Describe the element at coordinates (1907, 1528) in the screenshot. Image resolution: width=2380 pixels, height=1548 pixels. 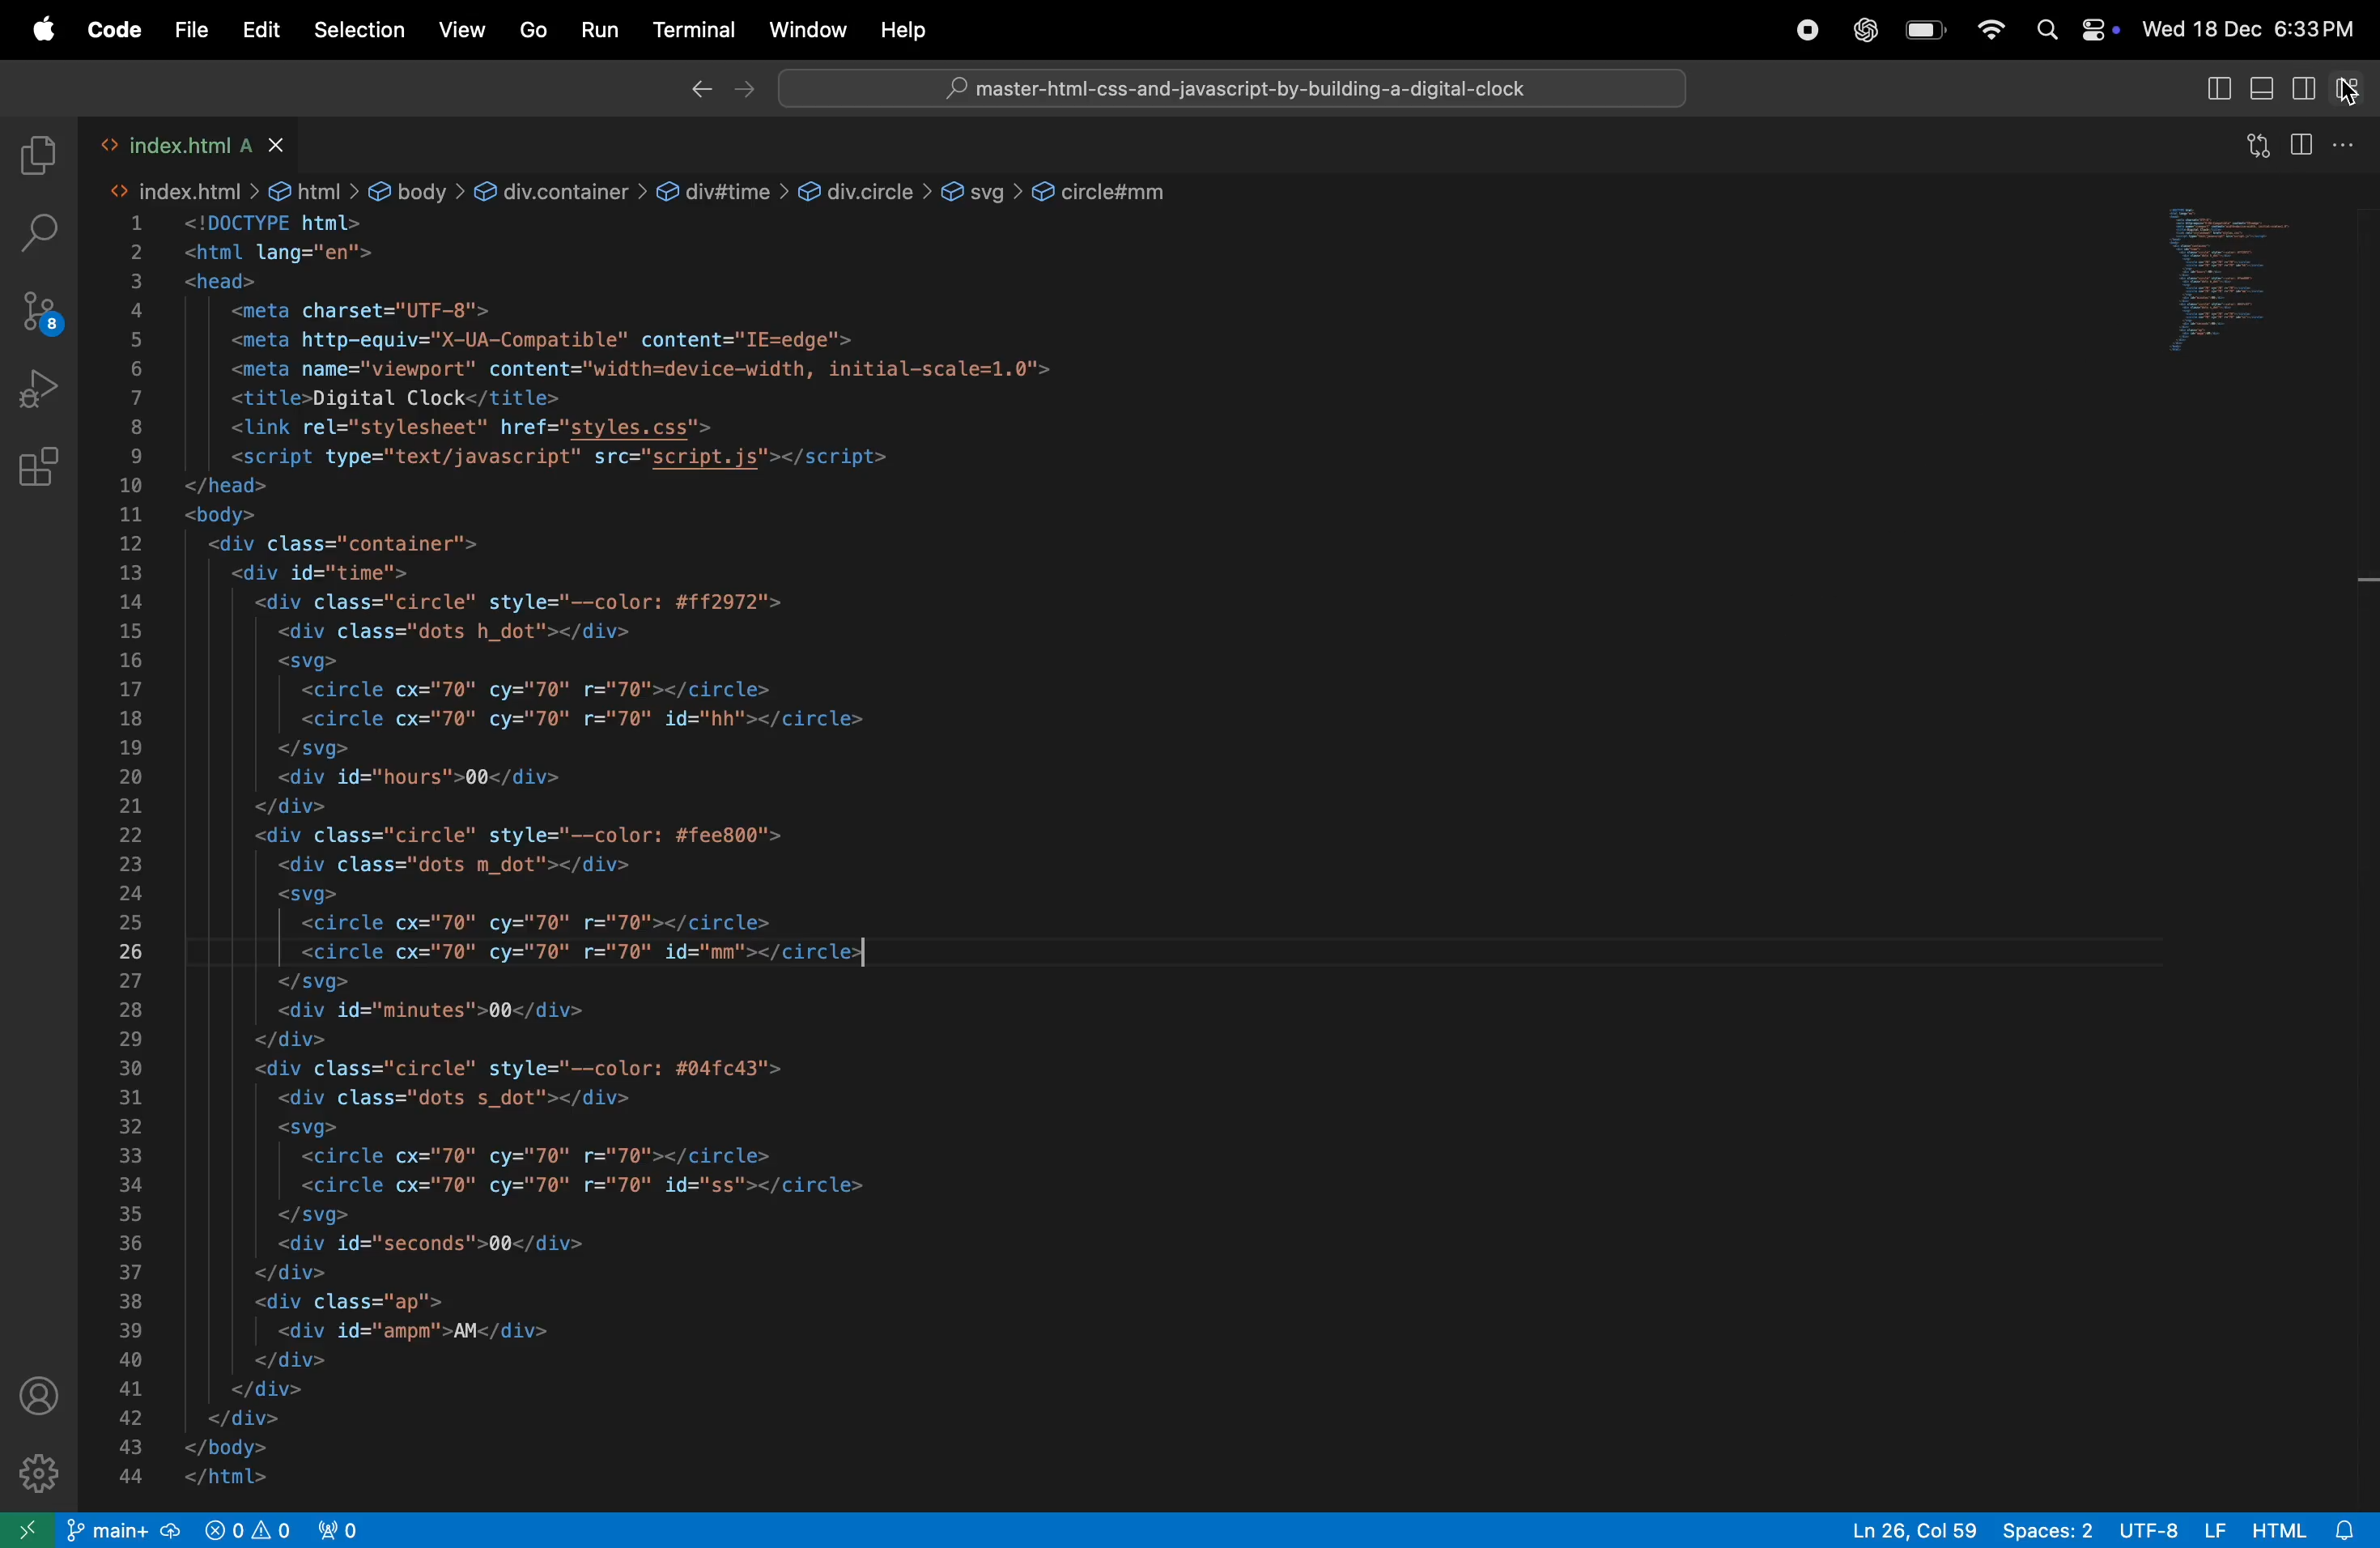
I see `ln 26, col 59 ` at that location.